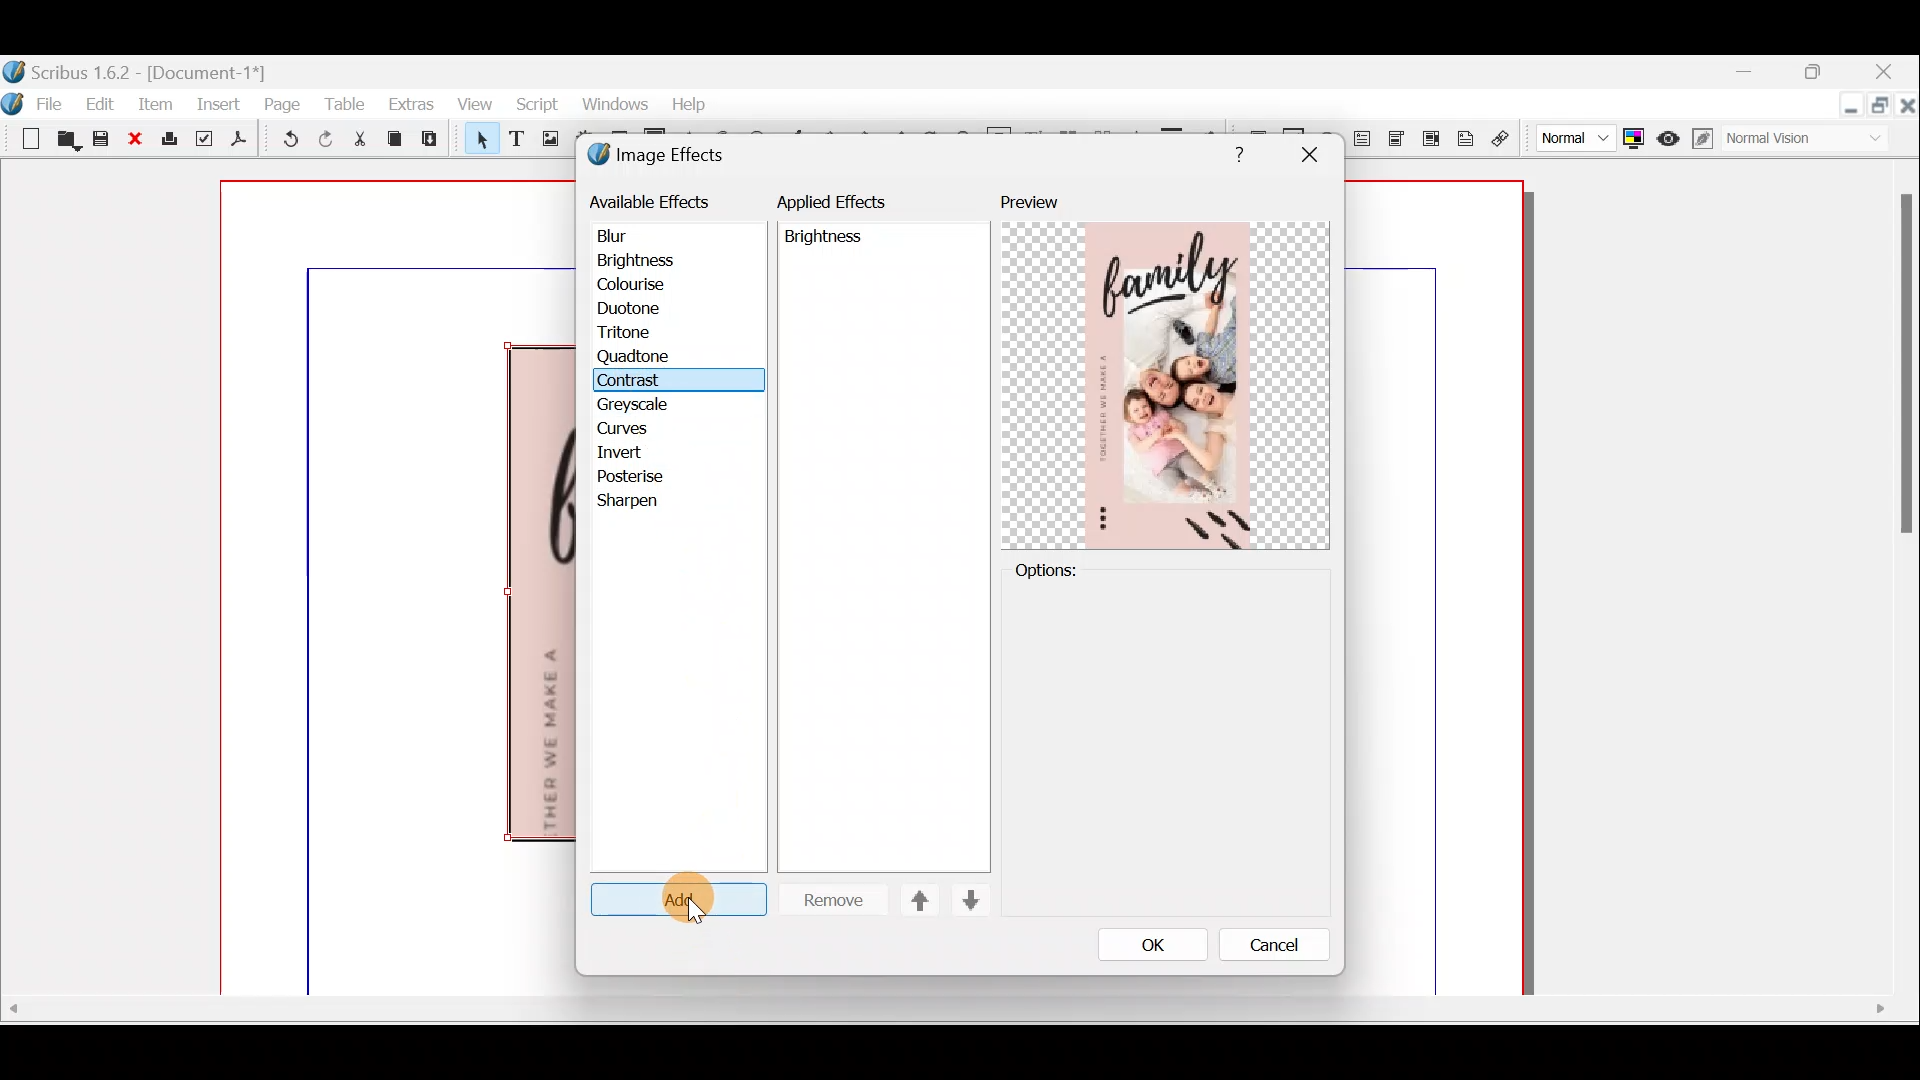  What do you see at coordinates (325, 138) in the screenshot?
I see `Redo` at bounding box center [325, 138].